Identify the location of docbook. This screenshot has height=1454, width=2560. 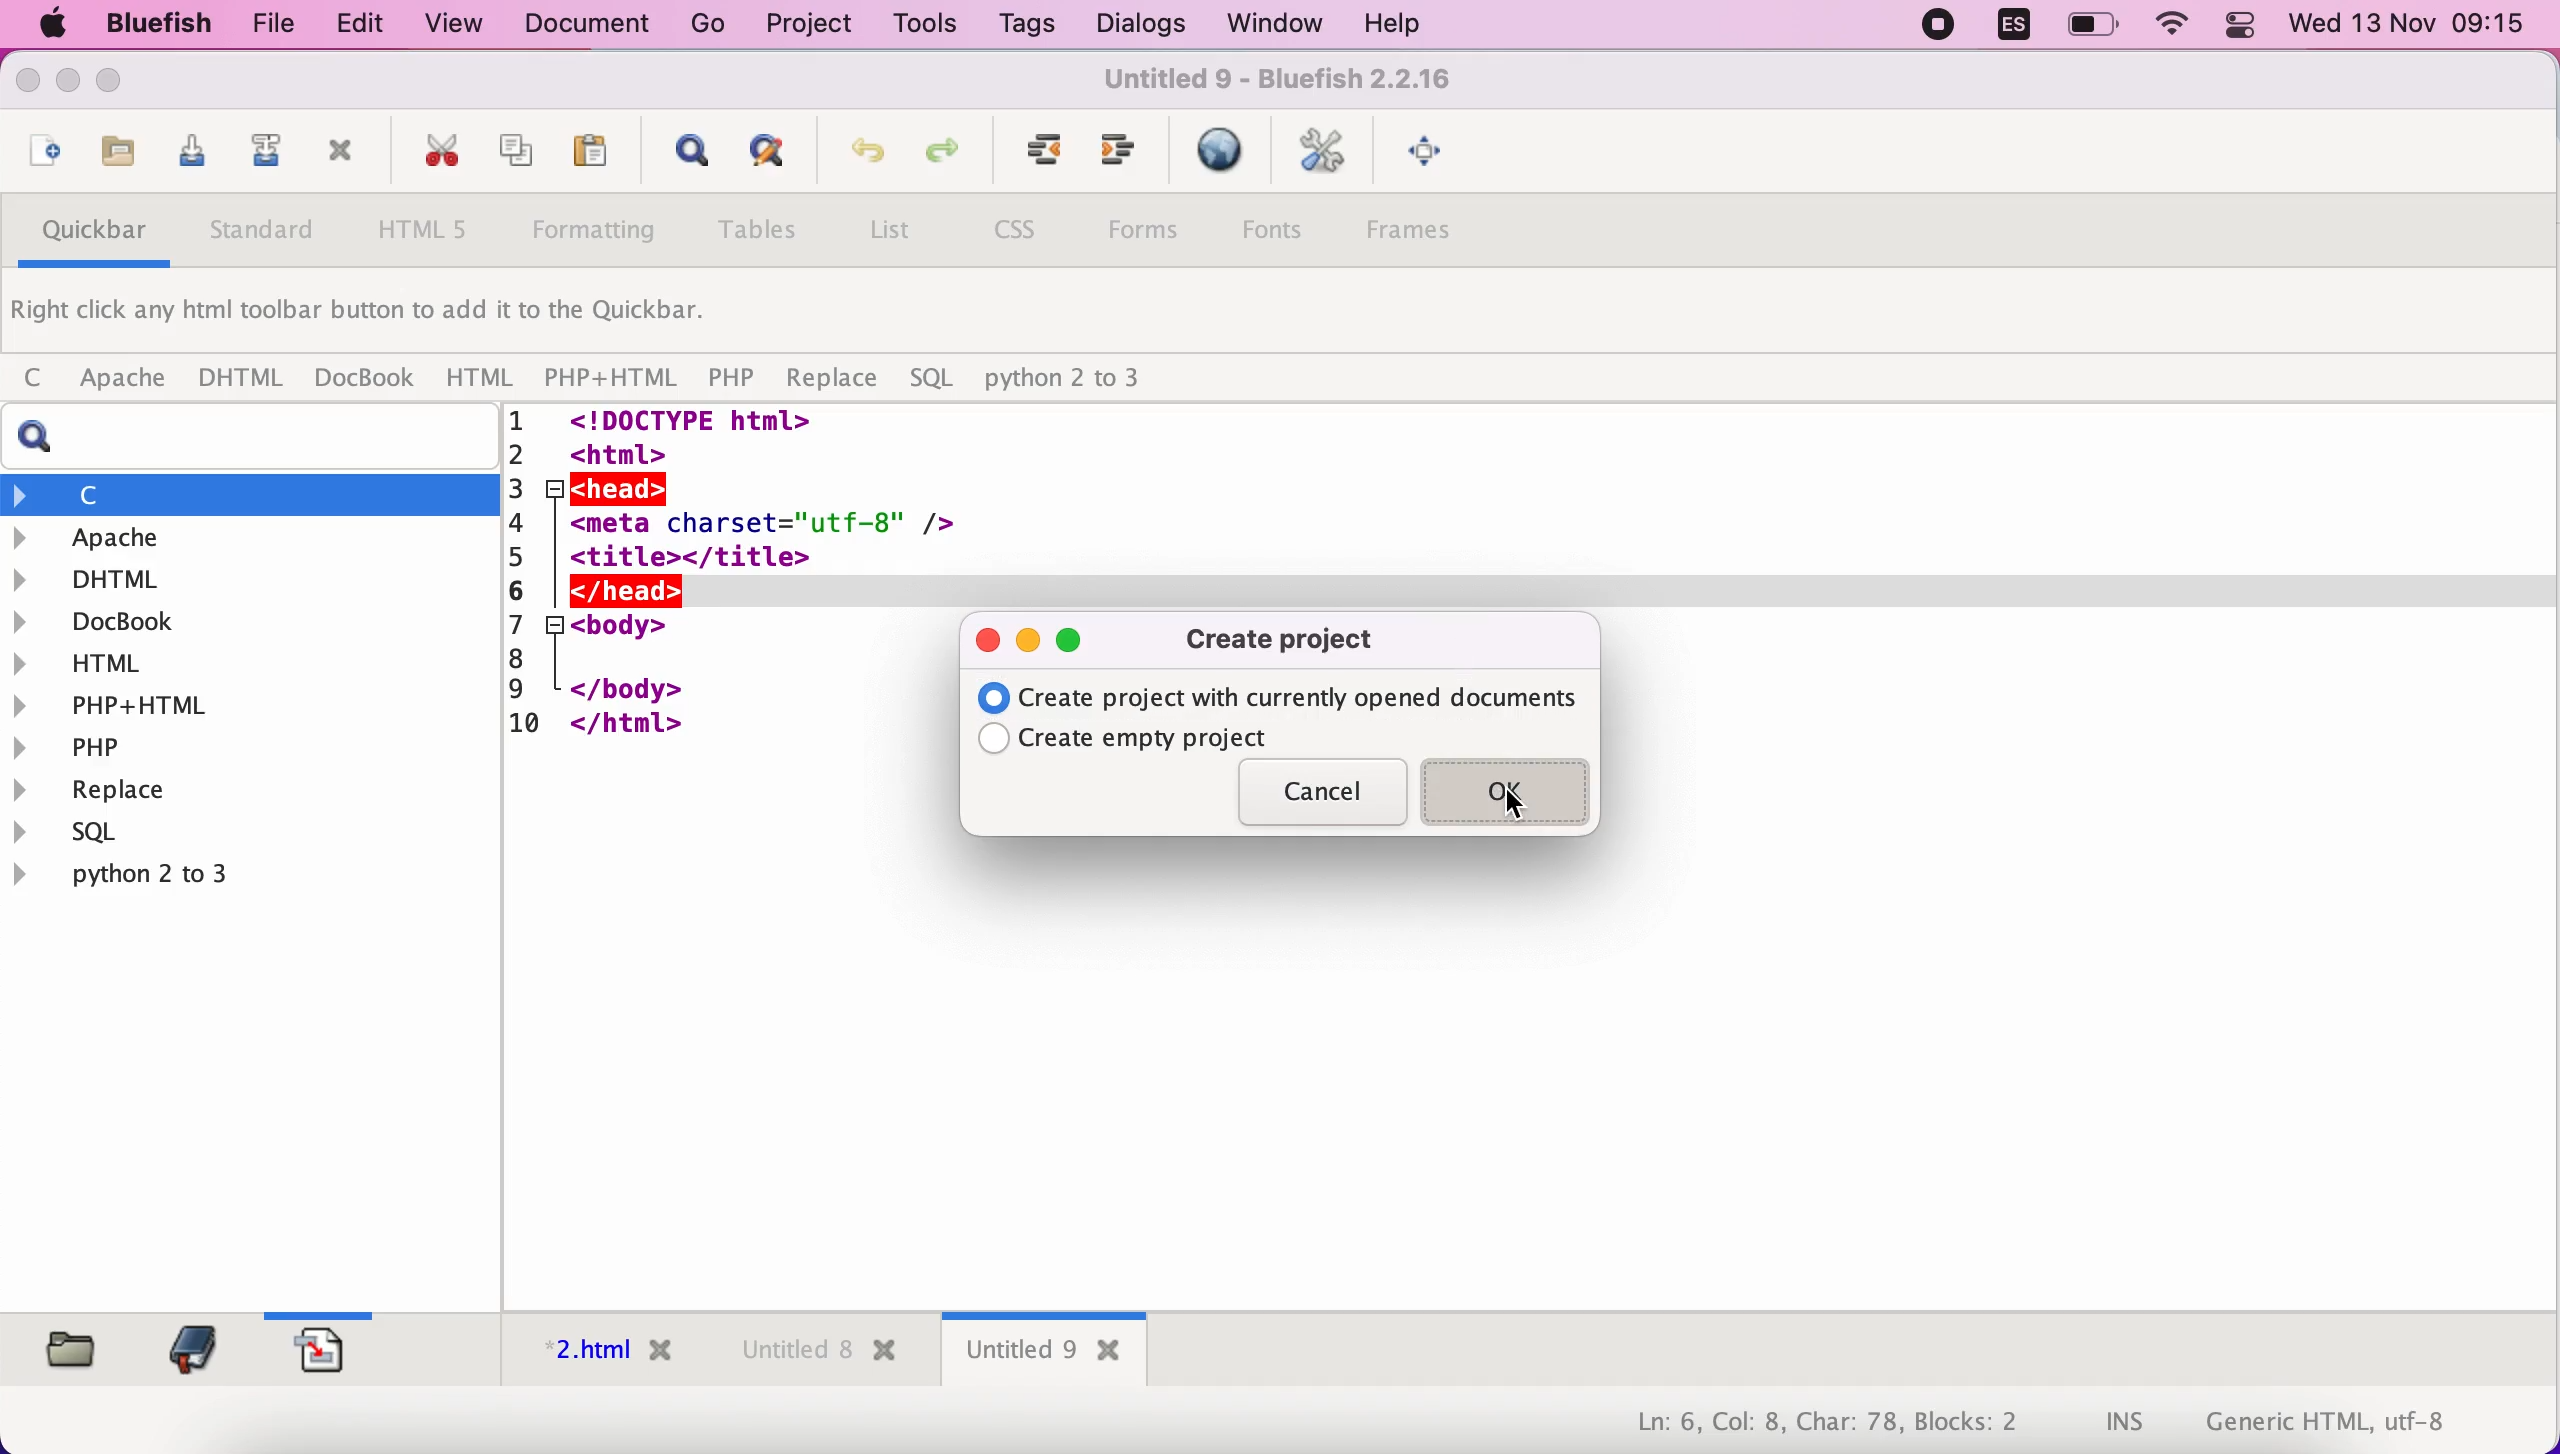
(365, 381).